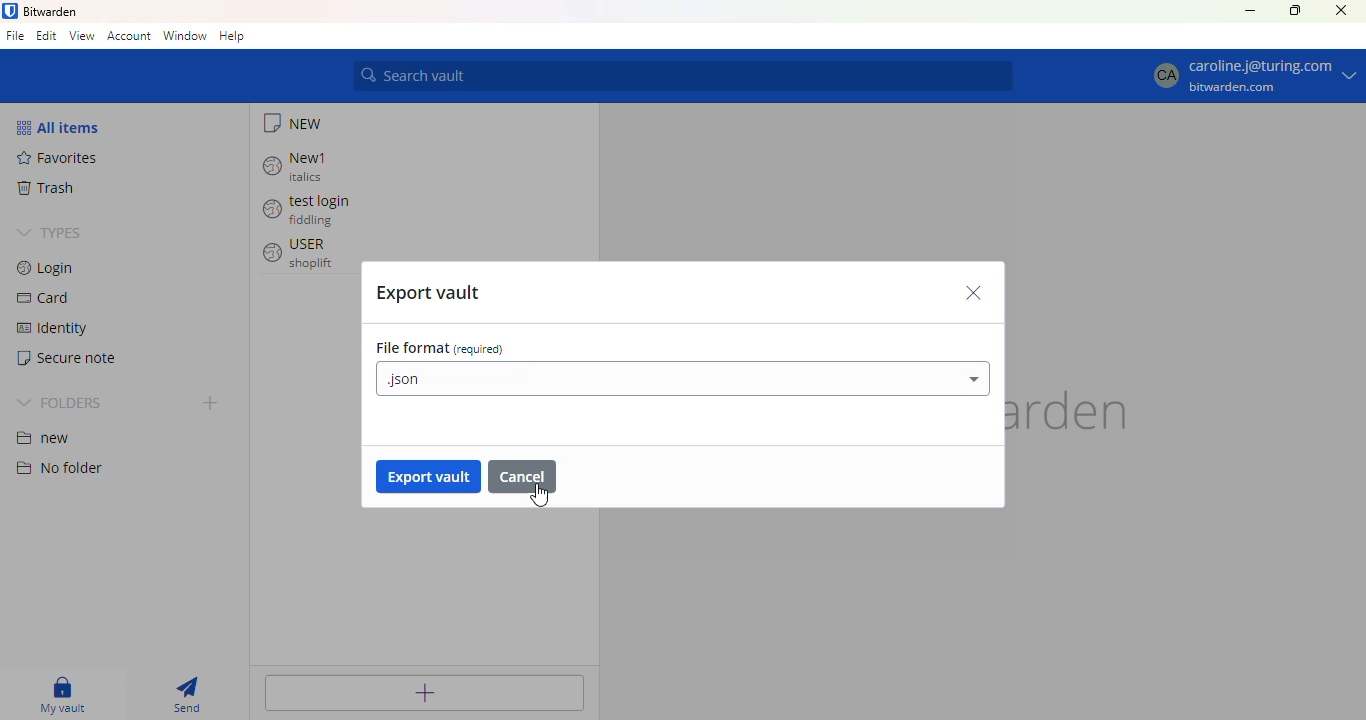  What do you see at coordinates (232, 36) in the screenshot?
I see `help` at bounding box center [232, 36].